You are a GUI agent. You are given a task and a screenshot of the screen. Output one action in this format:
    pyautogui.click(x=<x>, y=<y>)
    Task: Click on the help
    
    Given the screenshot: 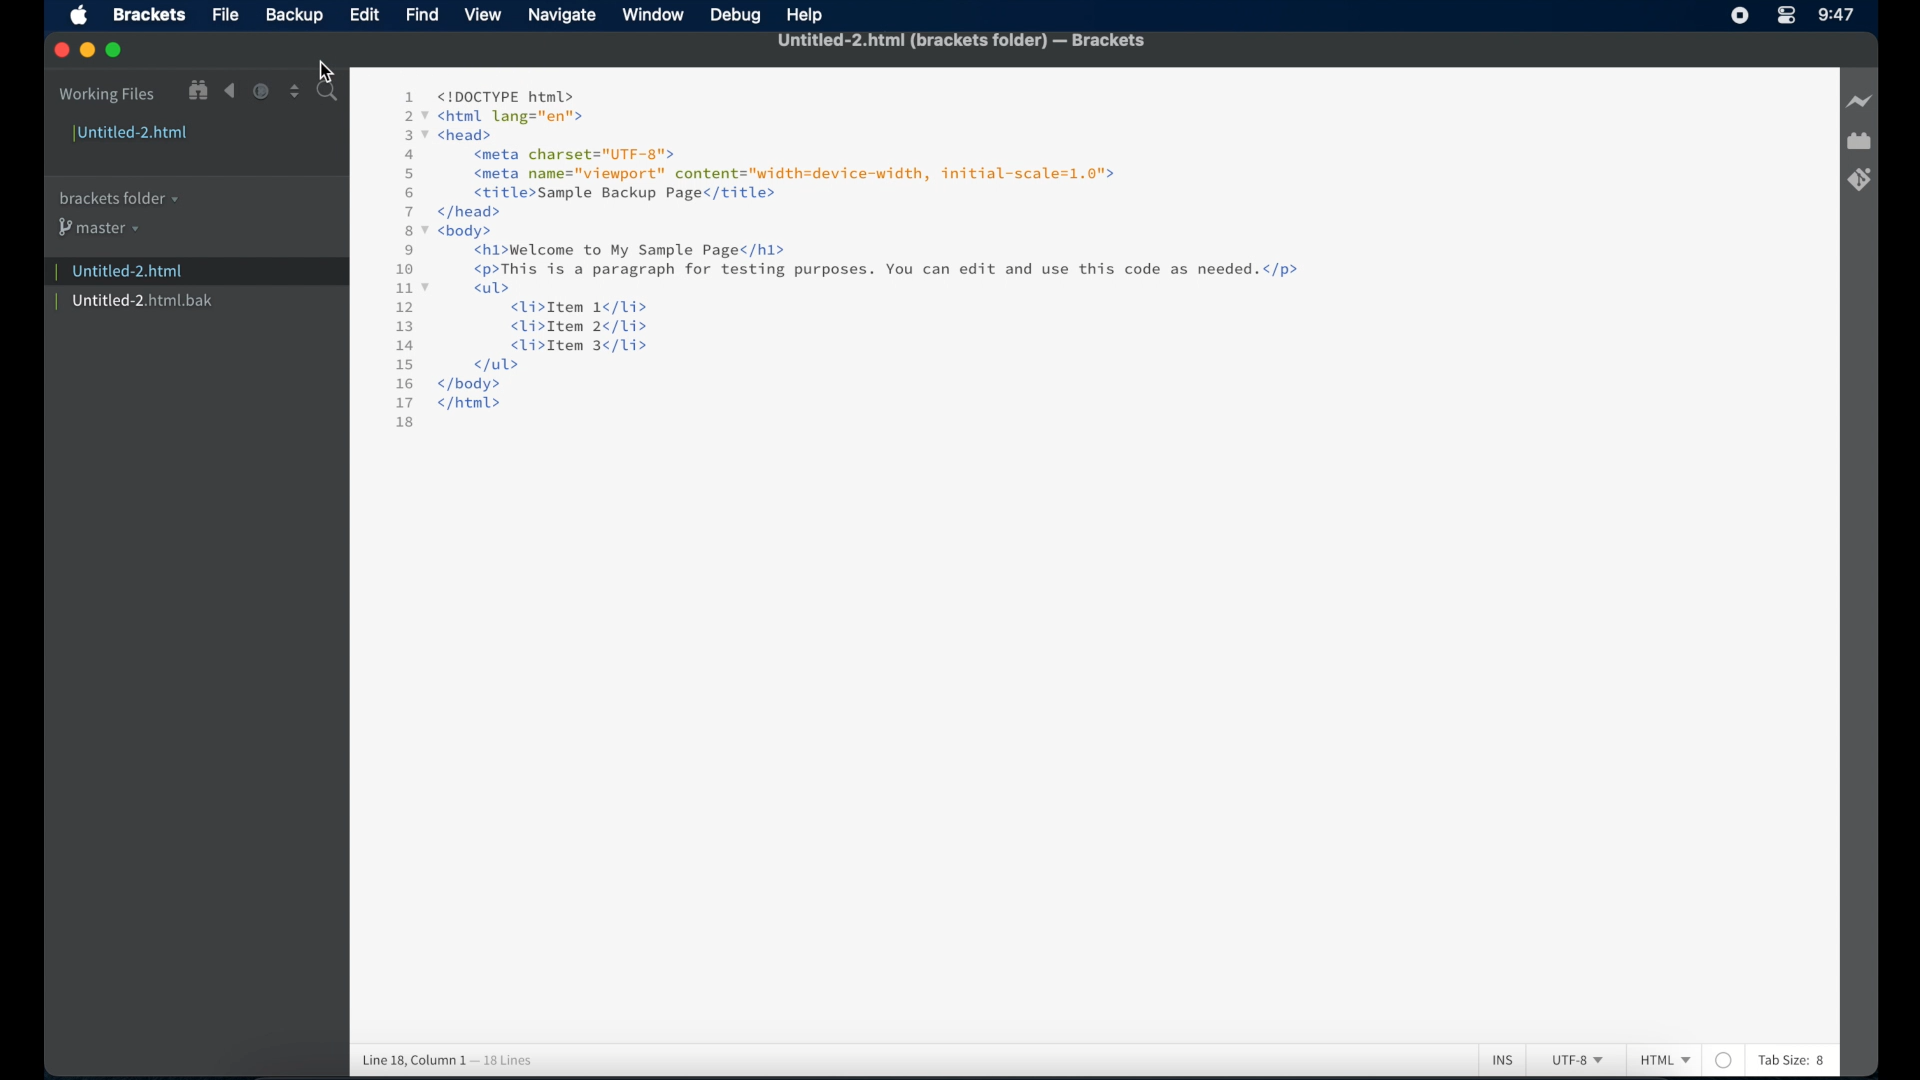 What is the action you would take?
    pyautogui.click(x=806, y=15)
    